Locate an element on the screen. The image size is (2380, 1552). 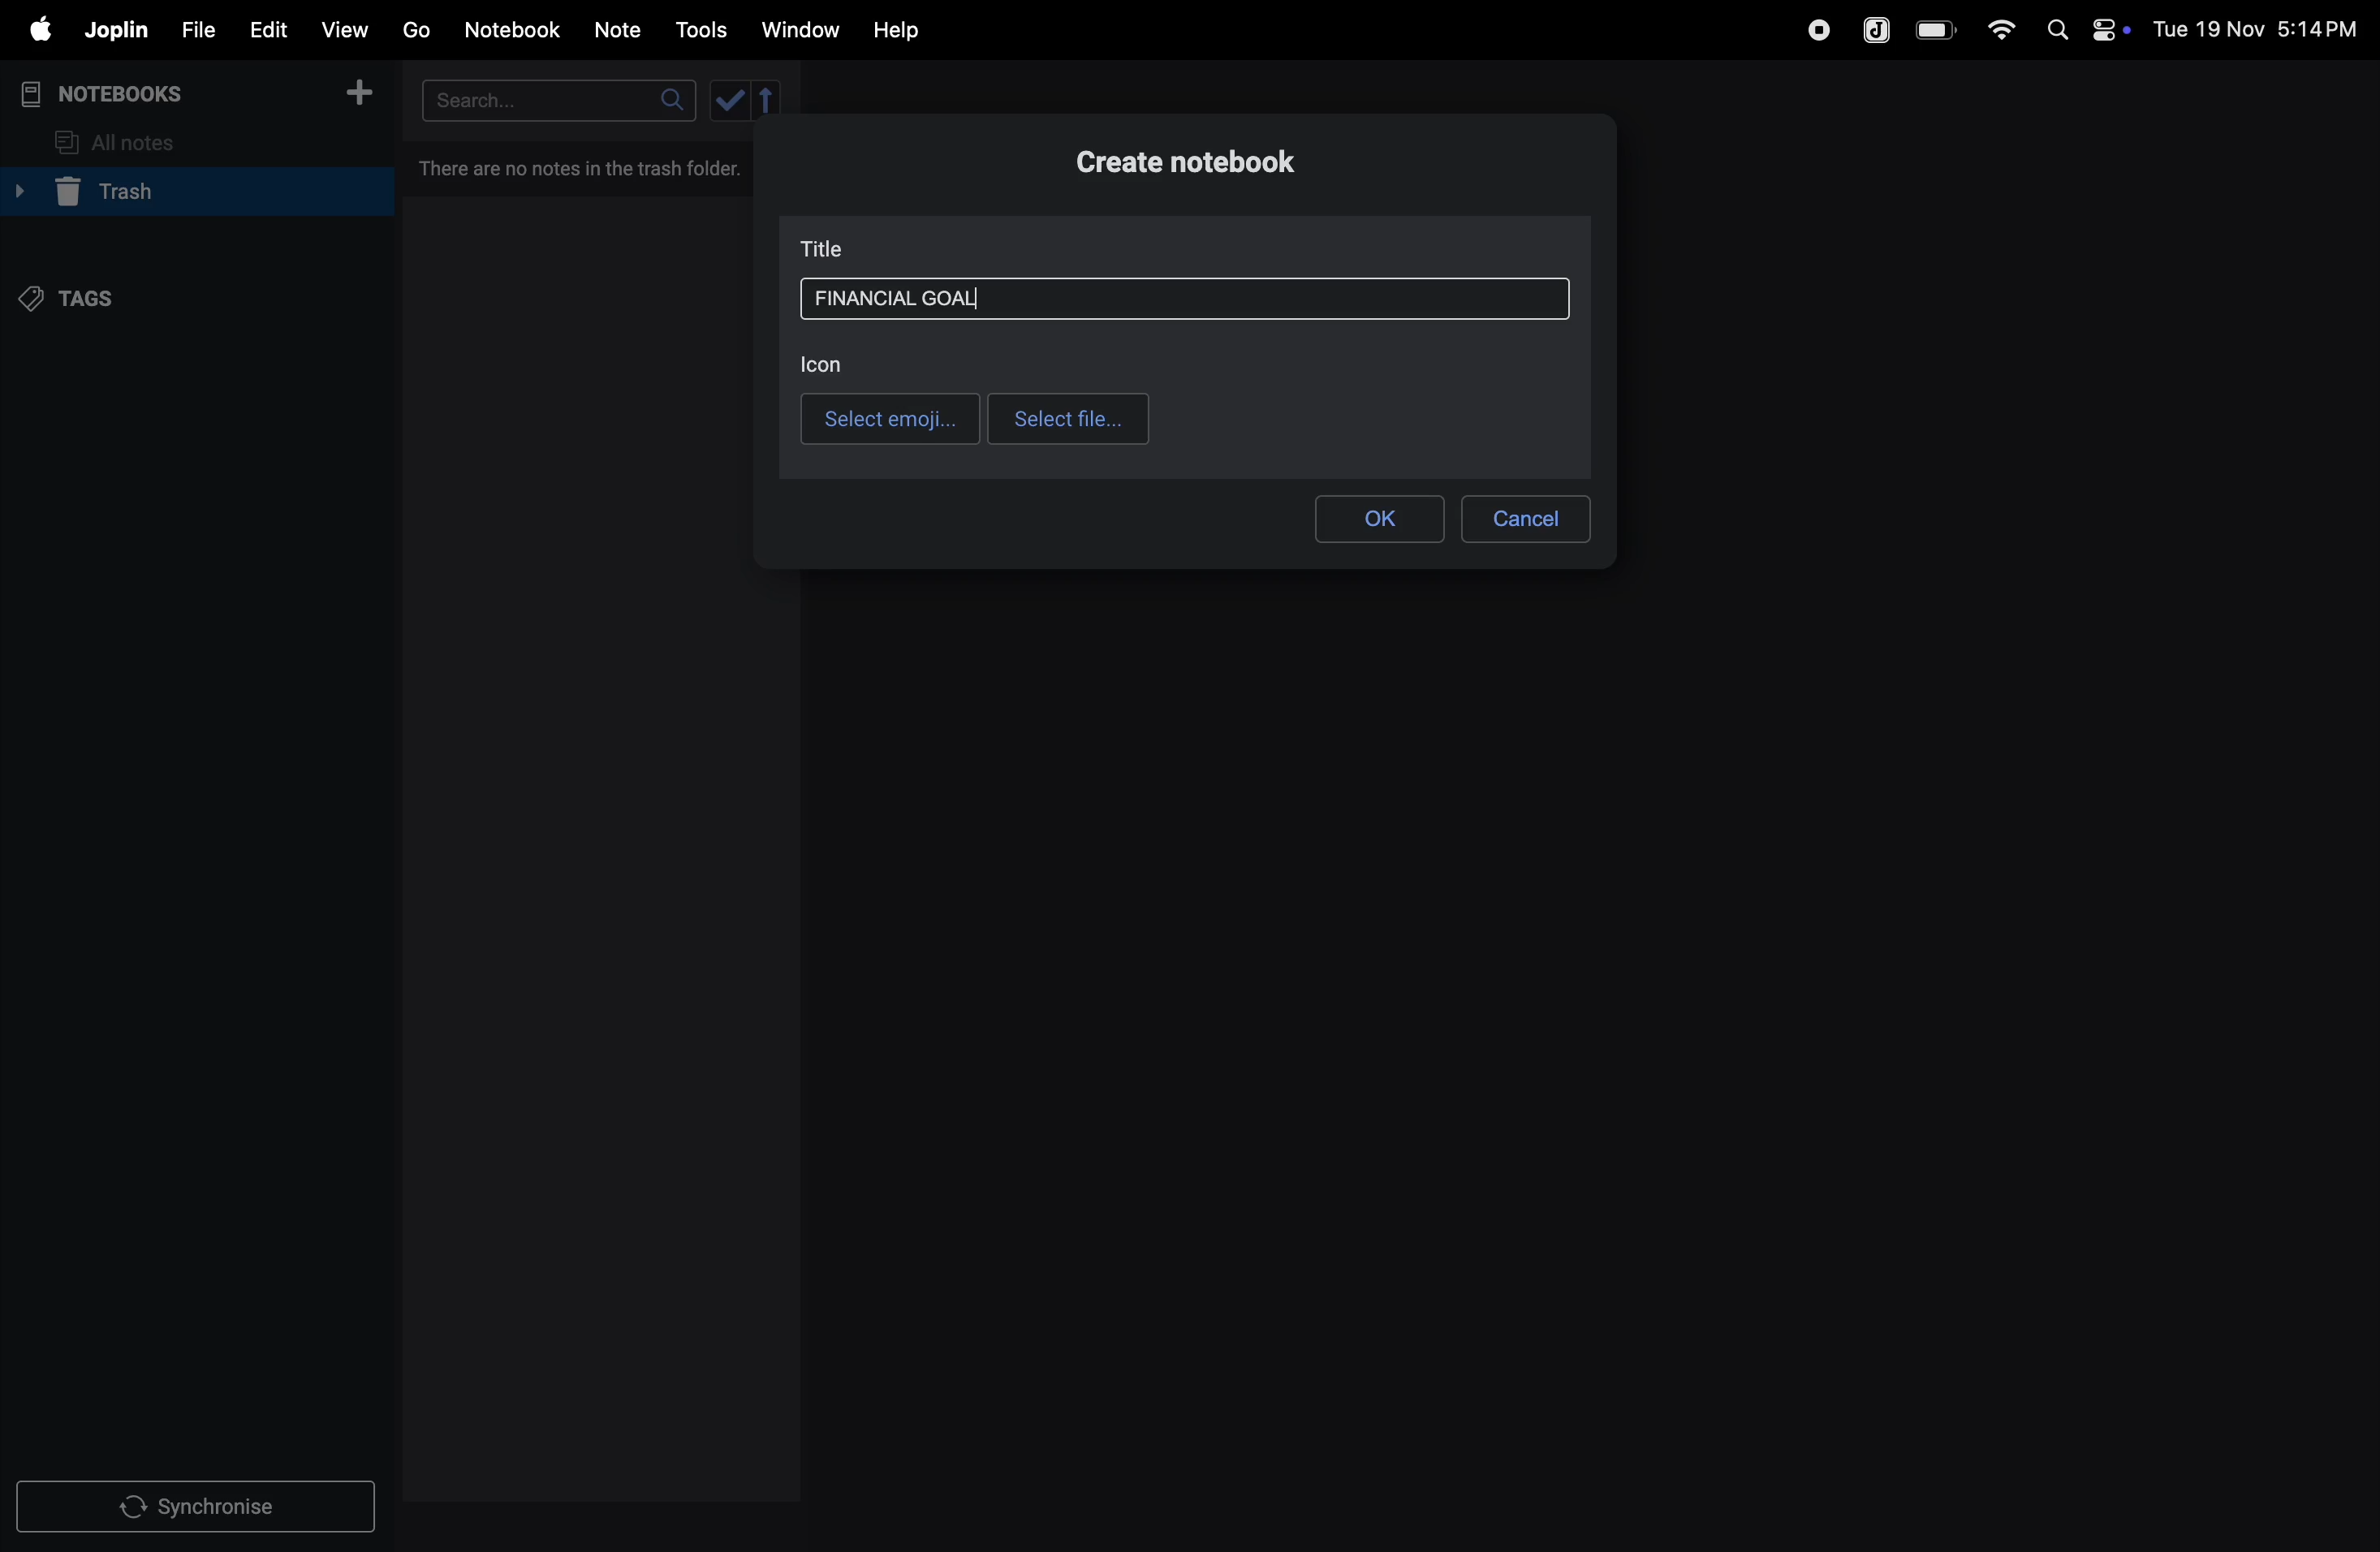
financial golas is located at coordinates (900, 300).